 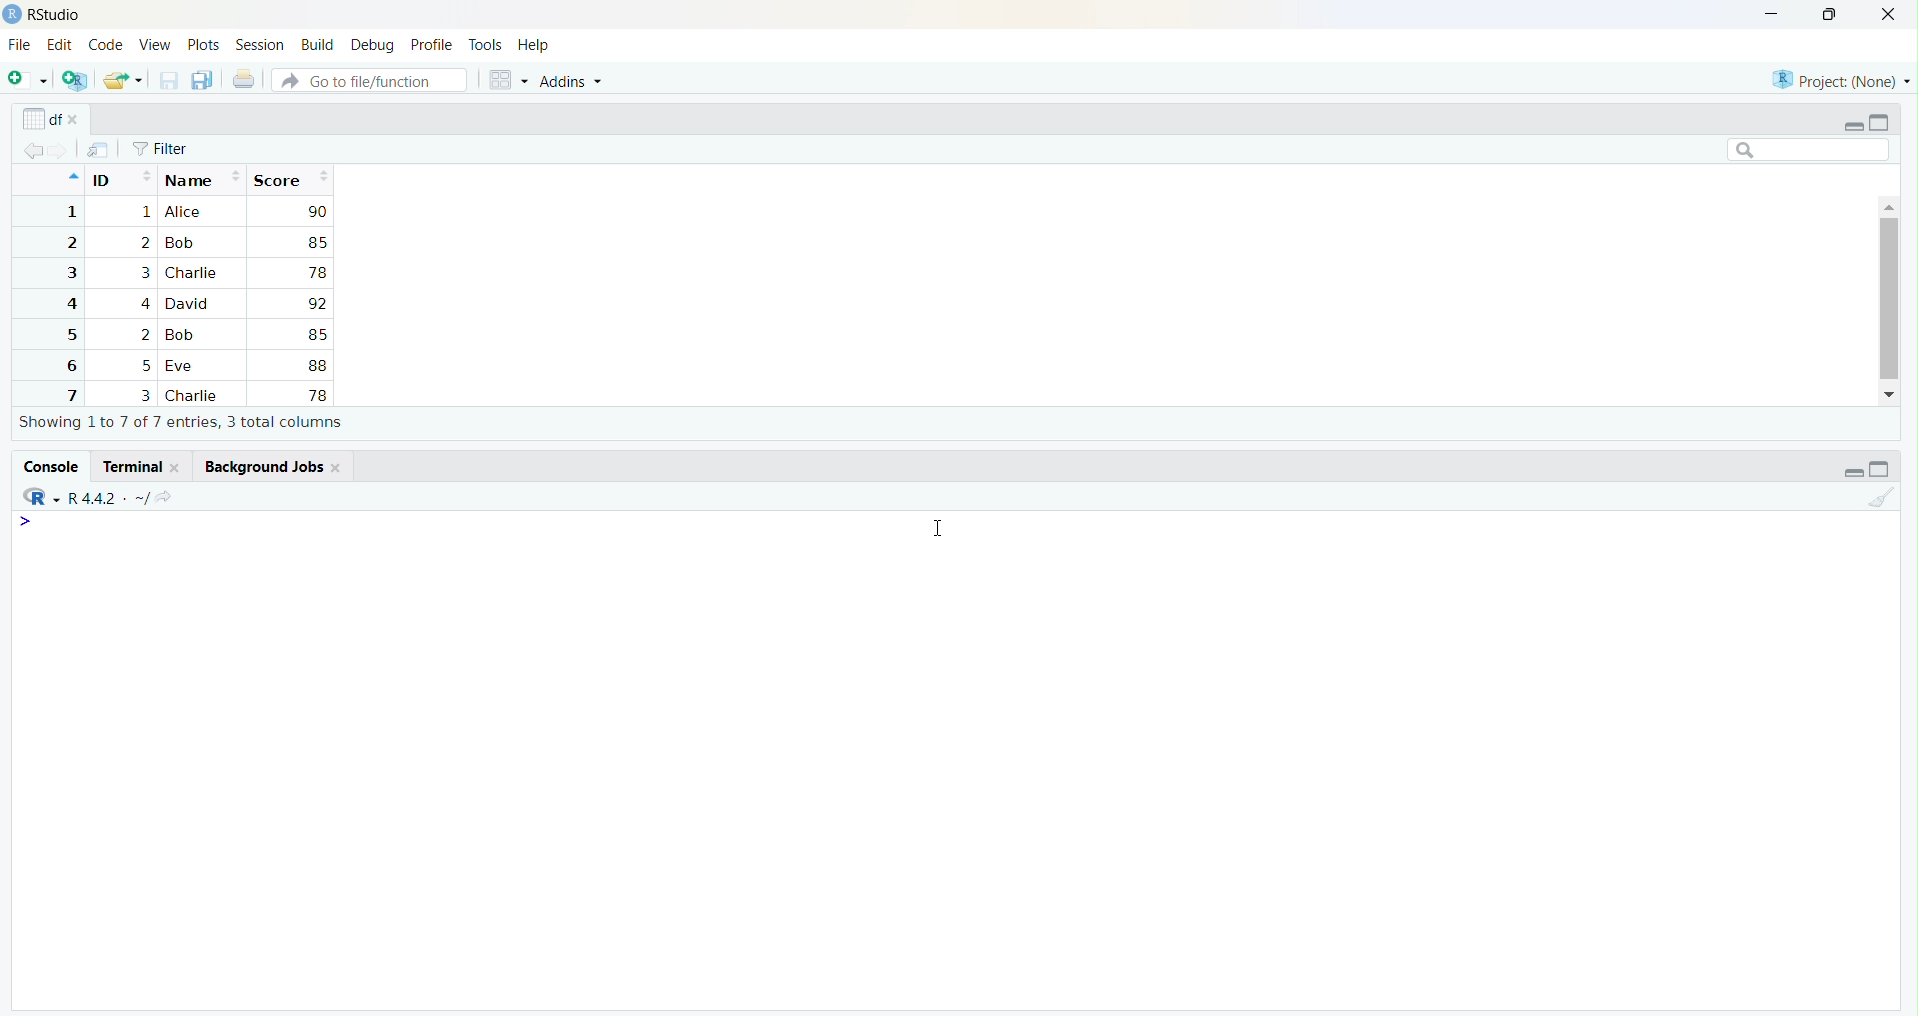 I want to click on New project, so click(x=76, y=81).